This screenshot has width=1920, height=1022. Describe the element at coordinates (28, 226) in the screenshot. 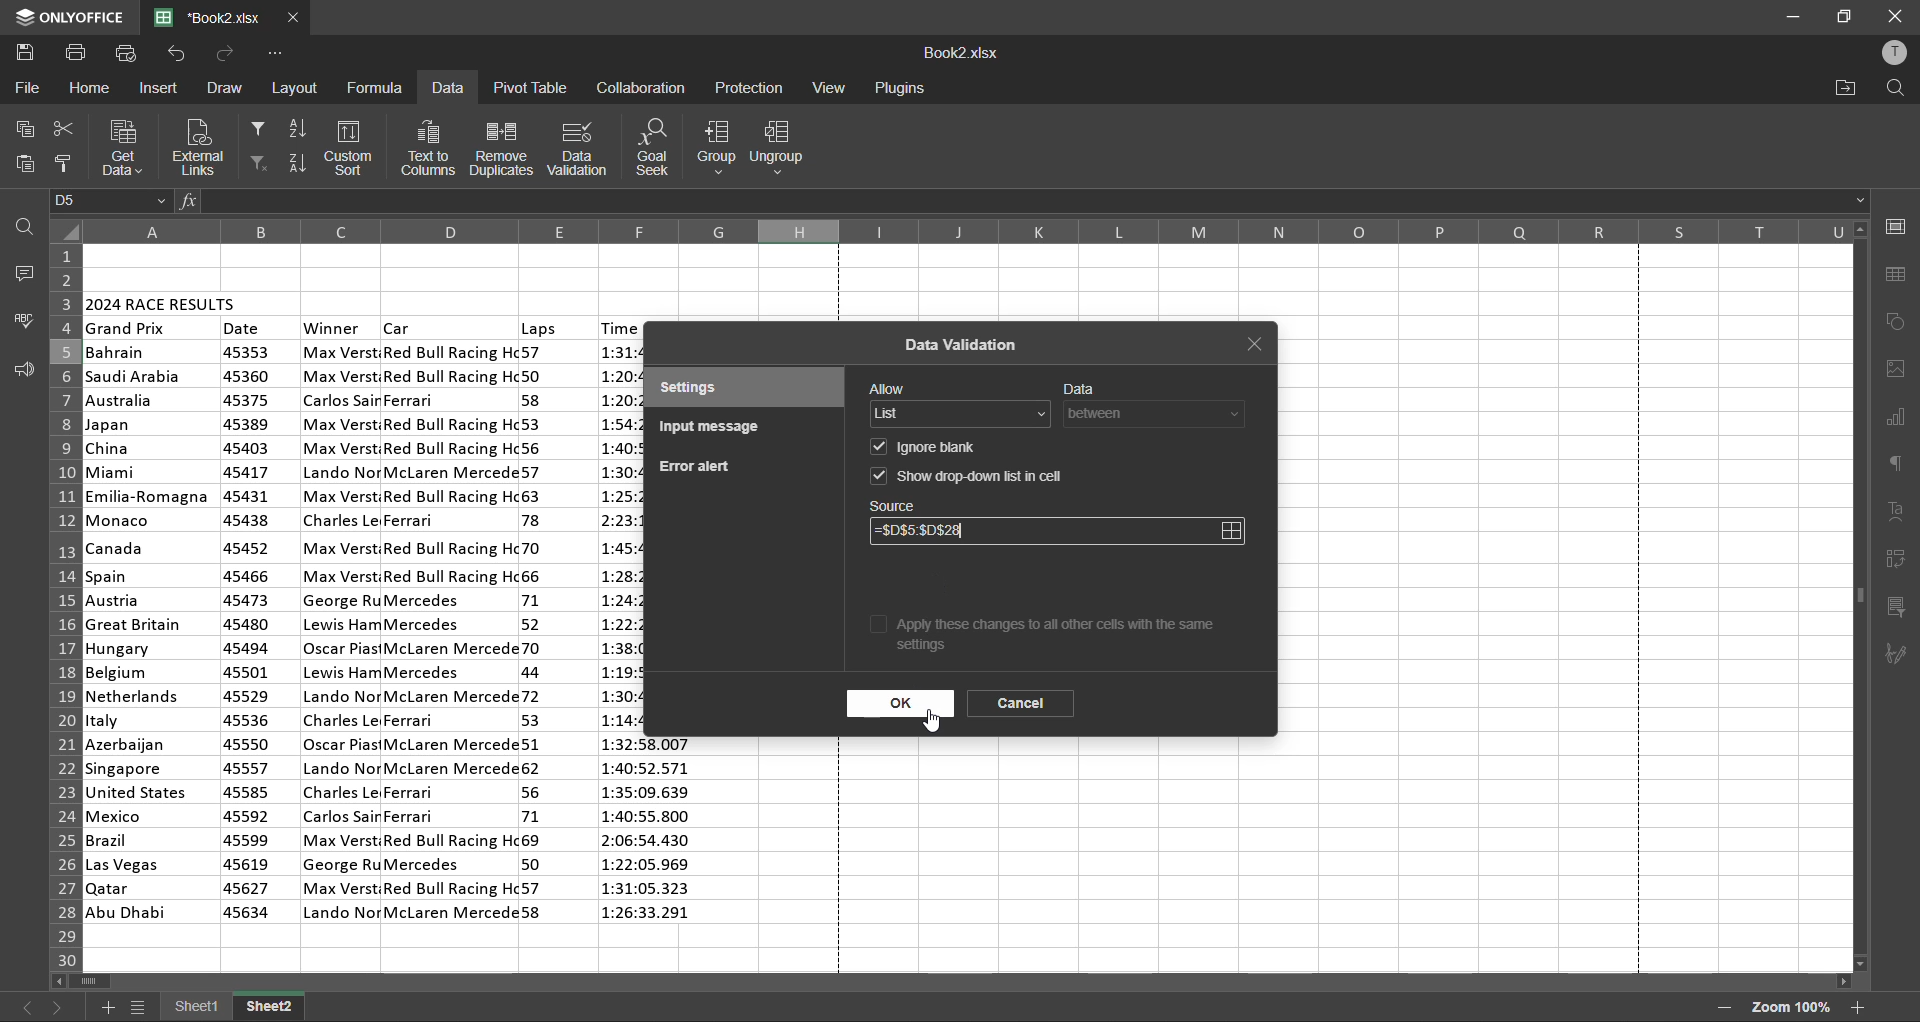

I see `find` at that location.